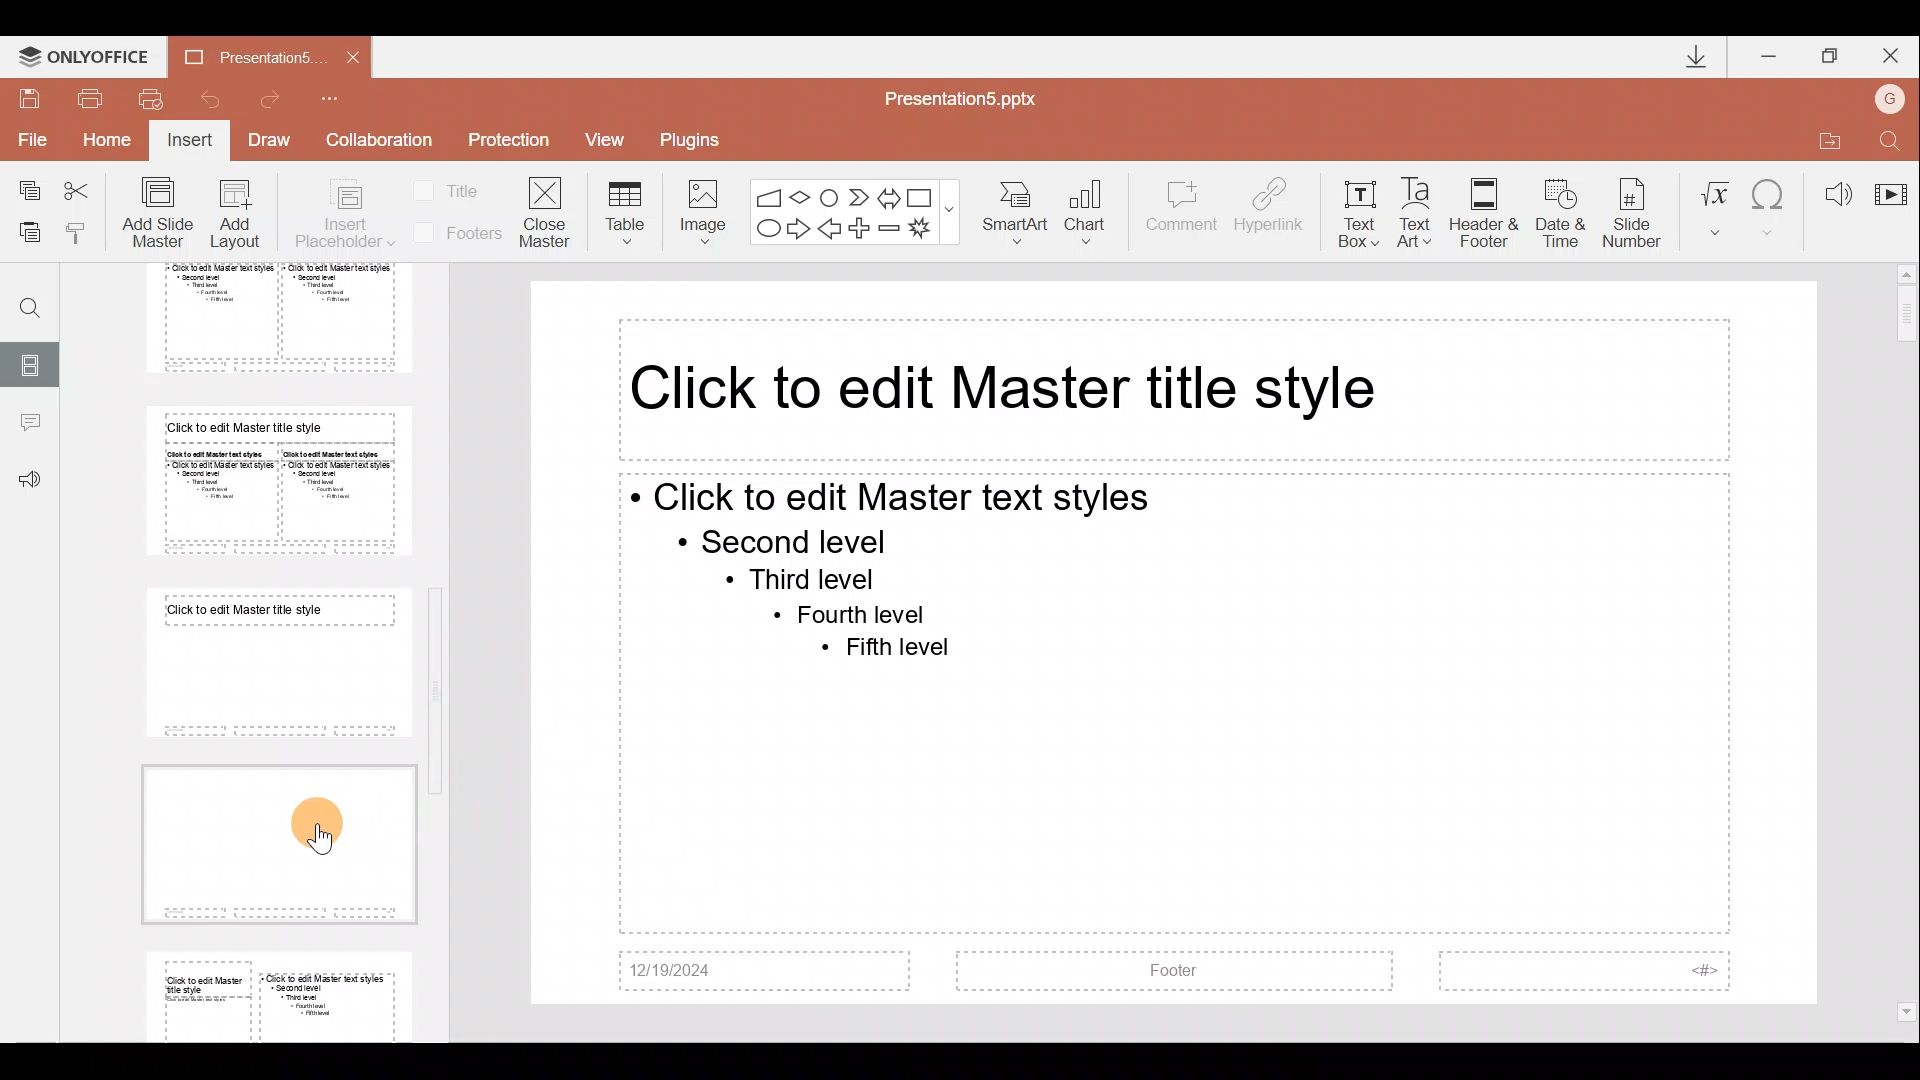 The image size is (1920, 1080). What do you see at coordinates (1688, 56) in the screenshot?
I see `Downloads` at bounding box center [1688, 56].